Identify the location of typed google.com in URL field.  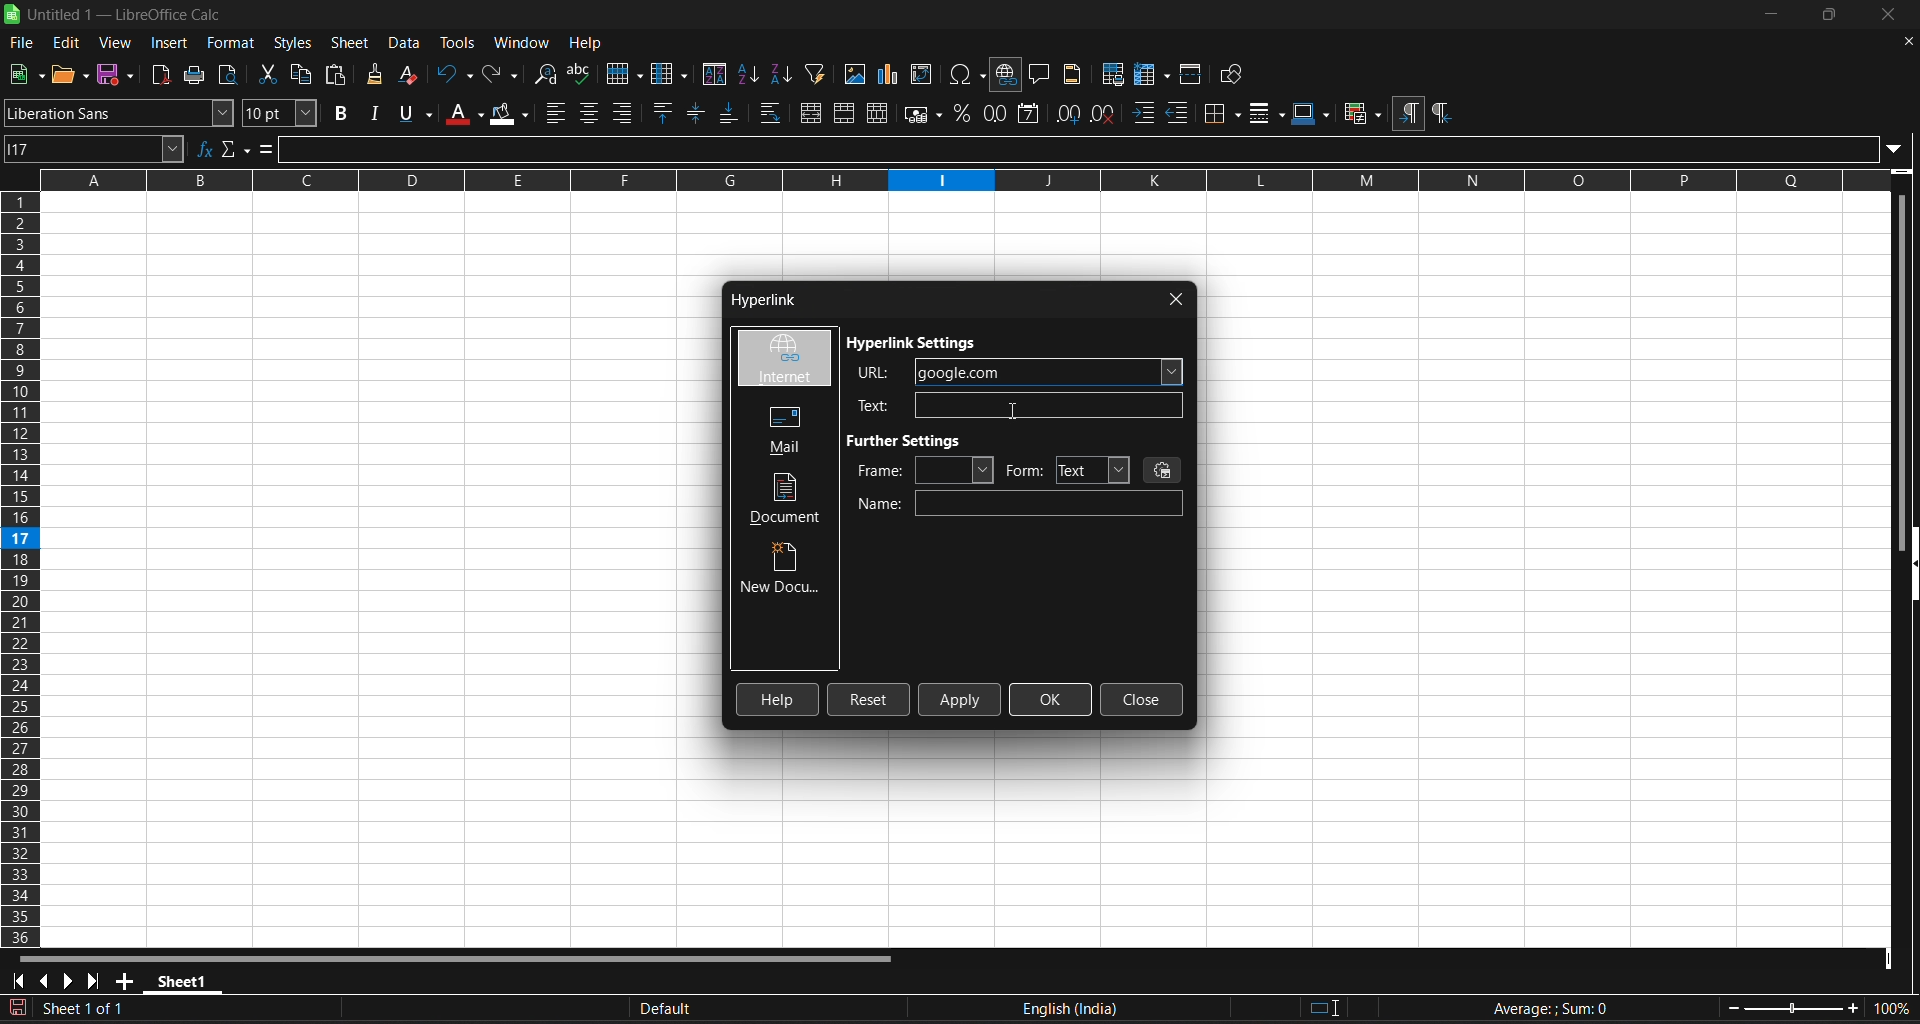
(1020, 372).